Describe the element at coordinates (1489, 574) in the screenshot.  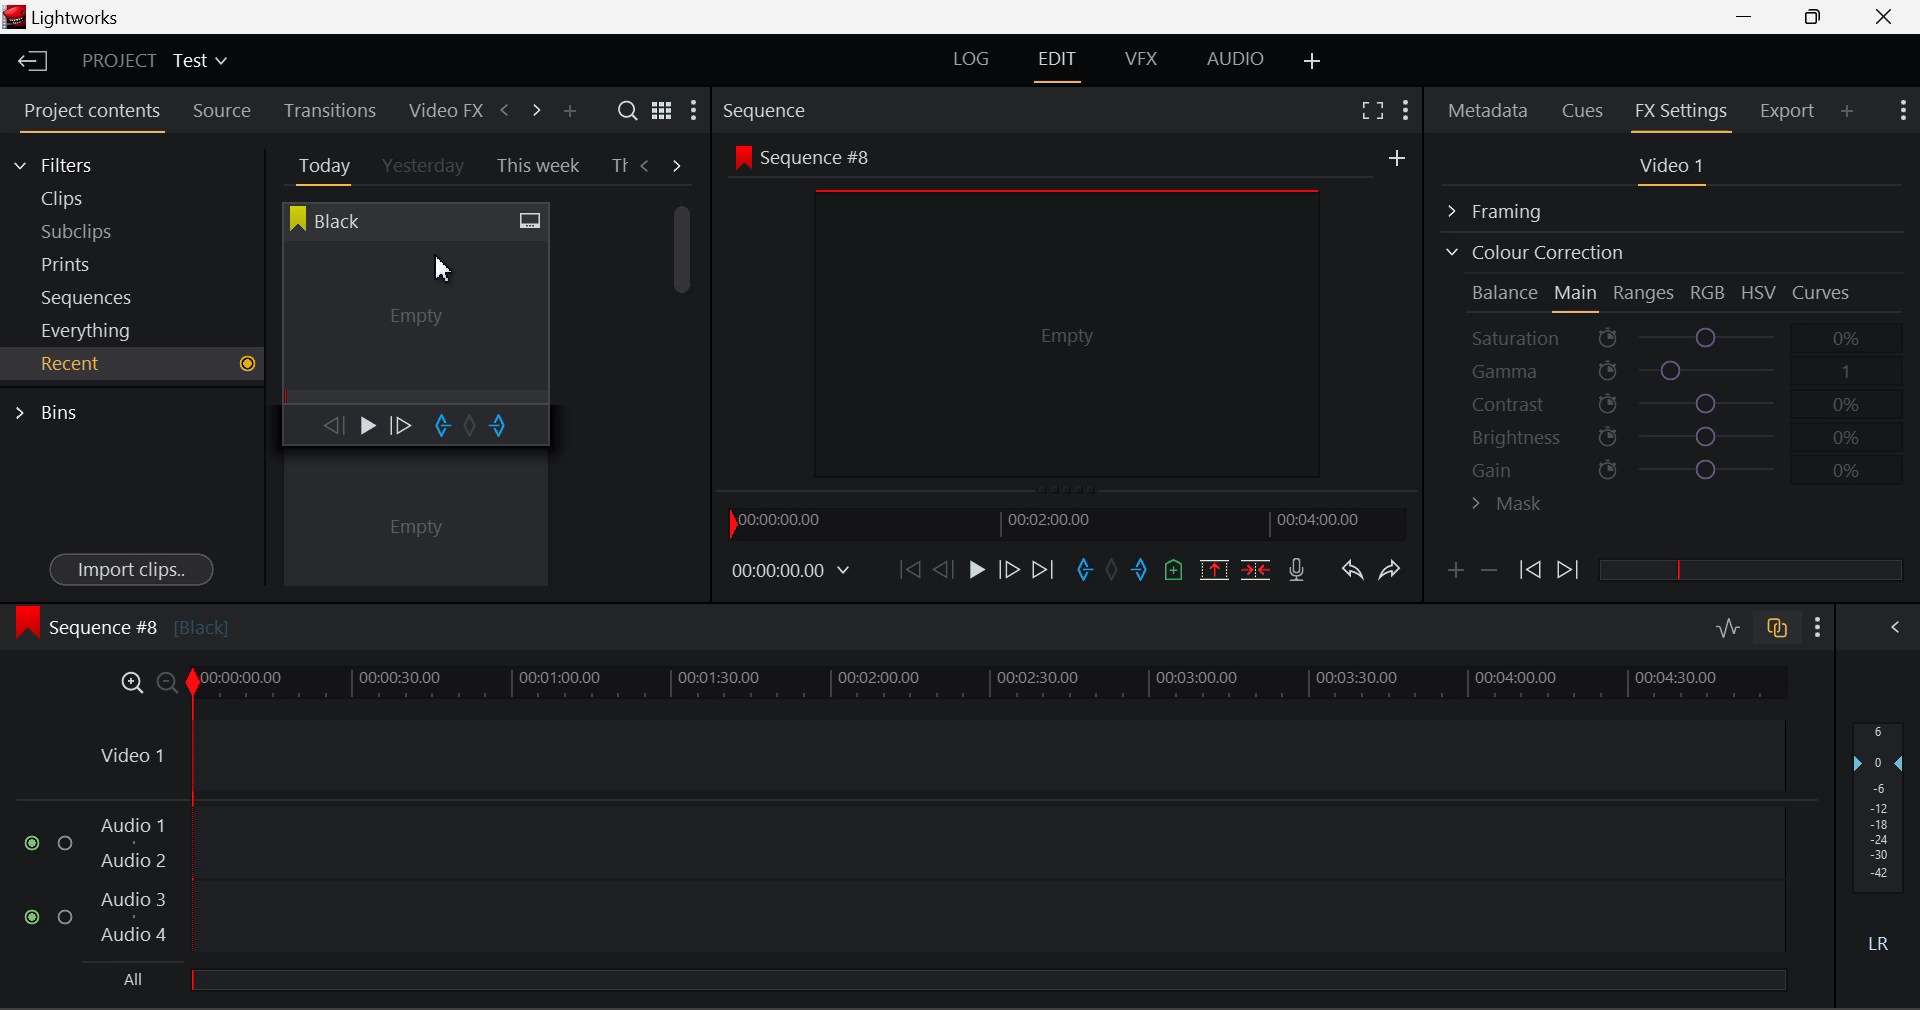
I see `Delete keyframe` at that location.